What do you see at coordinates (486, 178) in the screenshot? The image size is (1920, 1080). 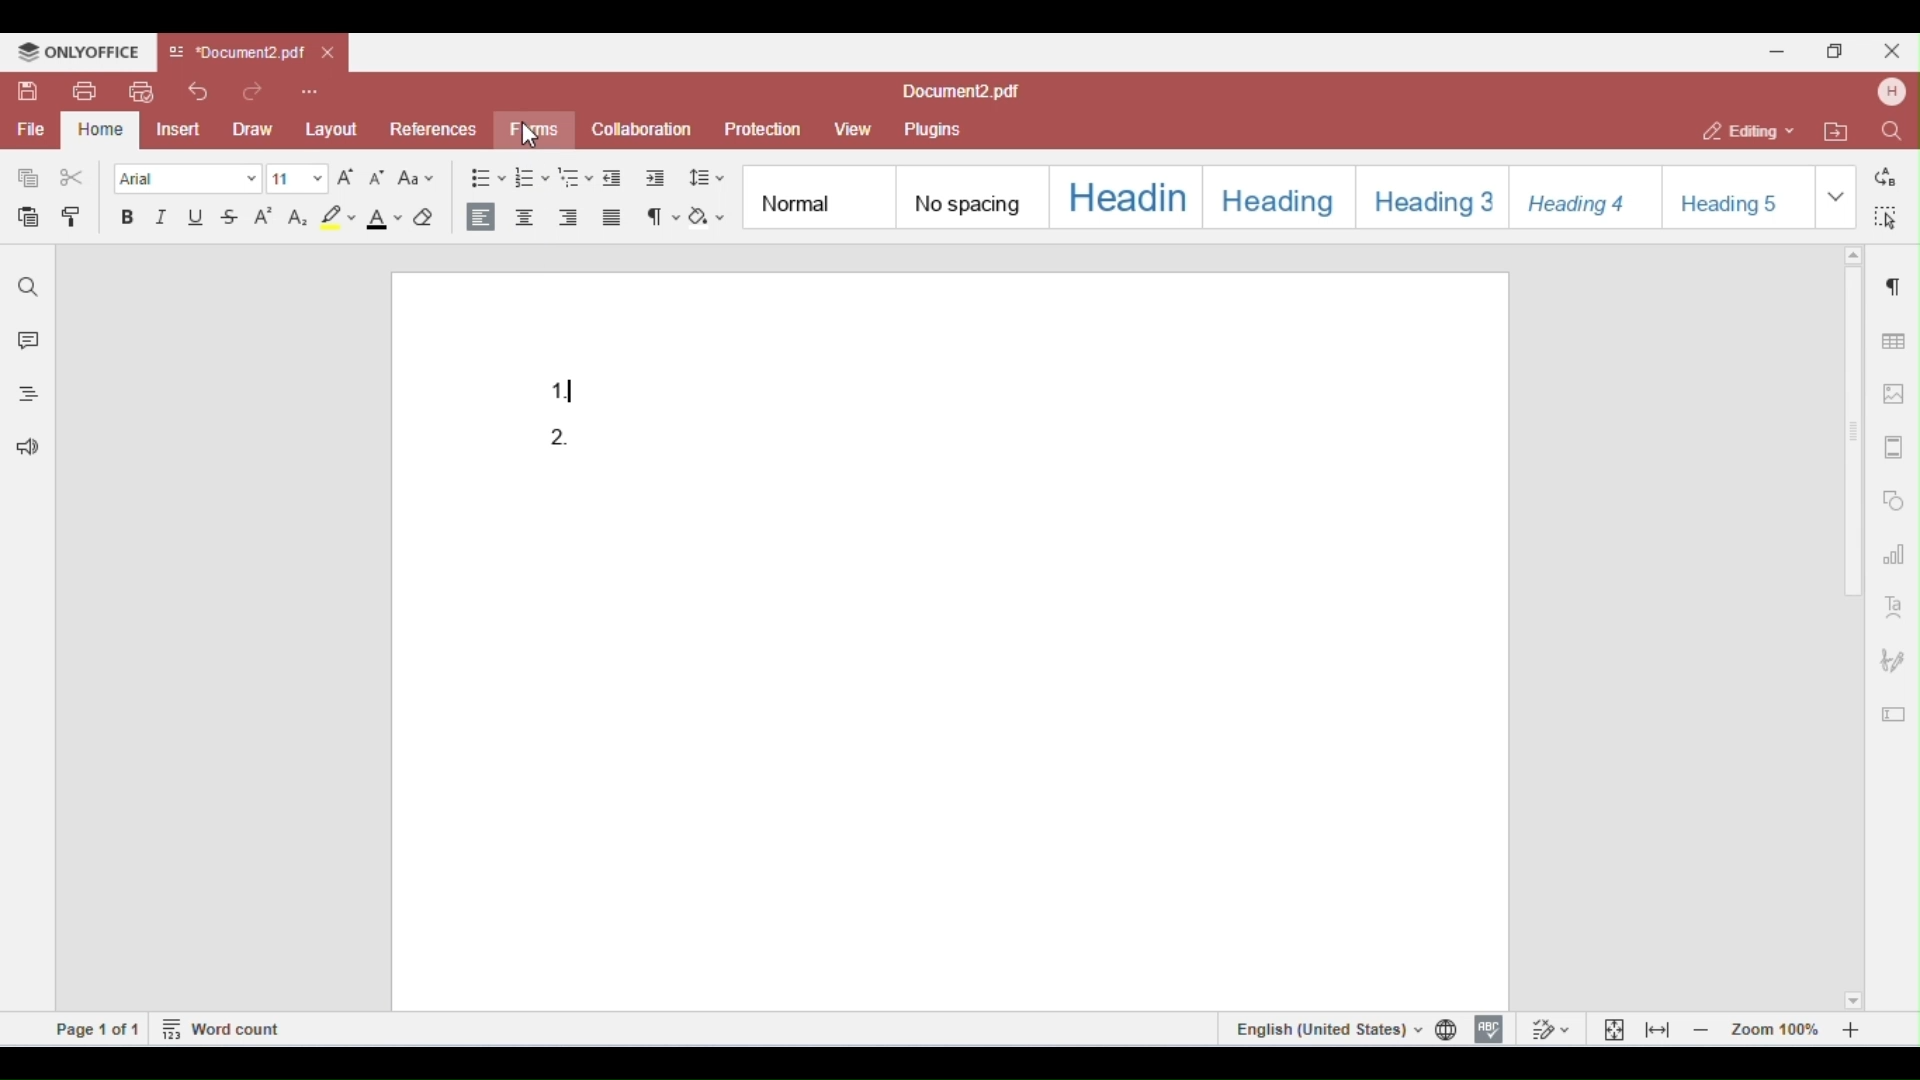 I see `bulleted list` at bounding box center [486, 178].